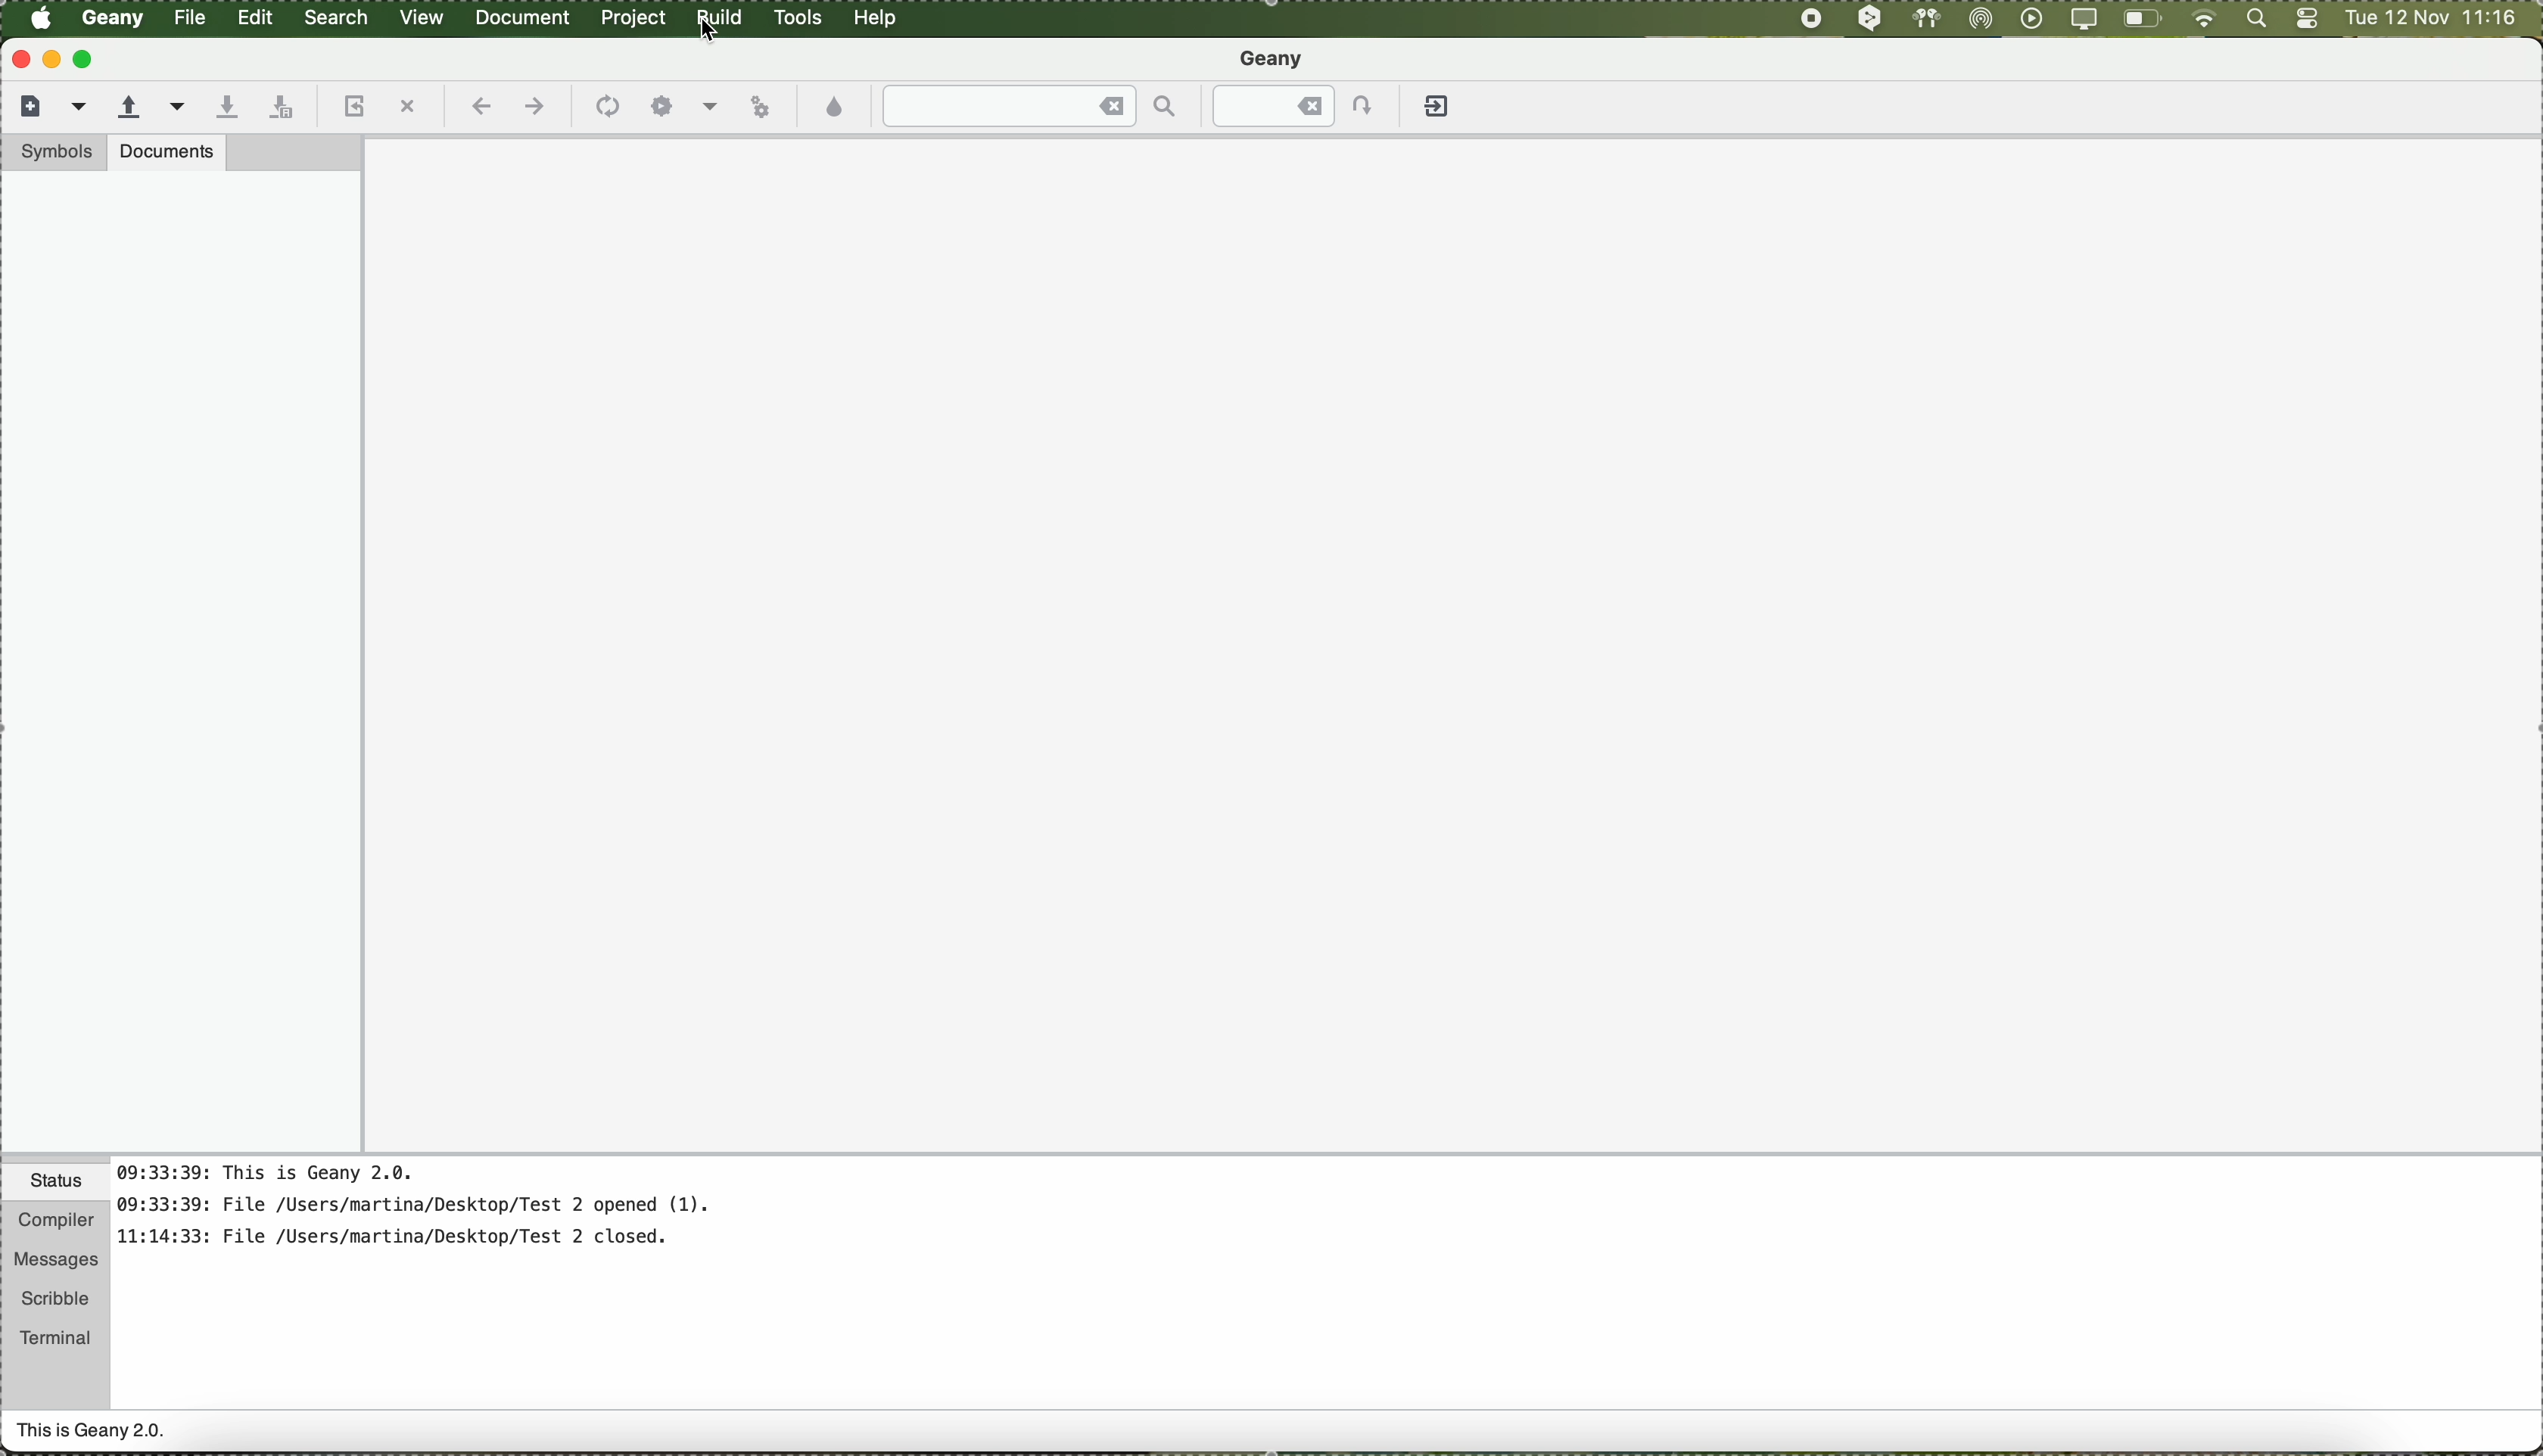 This screenshot has height=1456, width=2543. I want to click on search, so click(338, 18).